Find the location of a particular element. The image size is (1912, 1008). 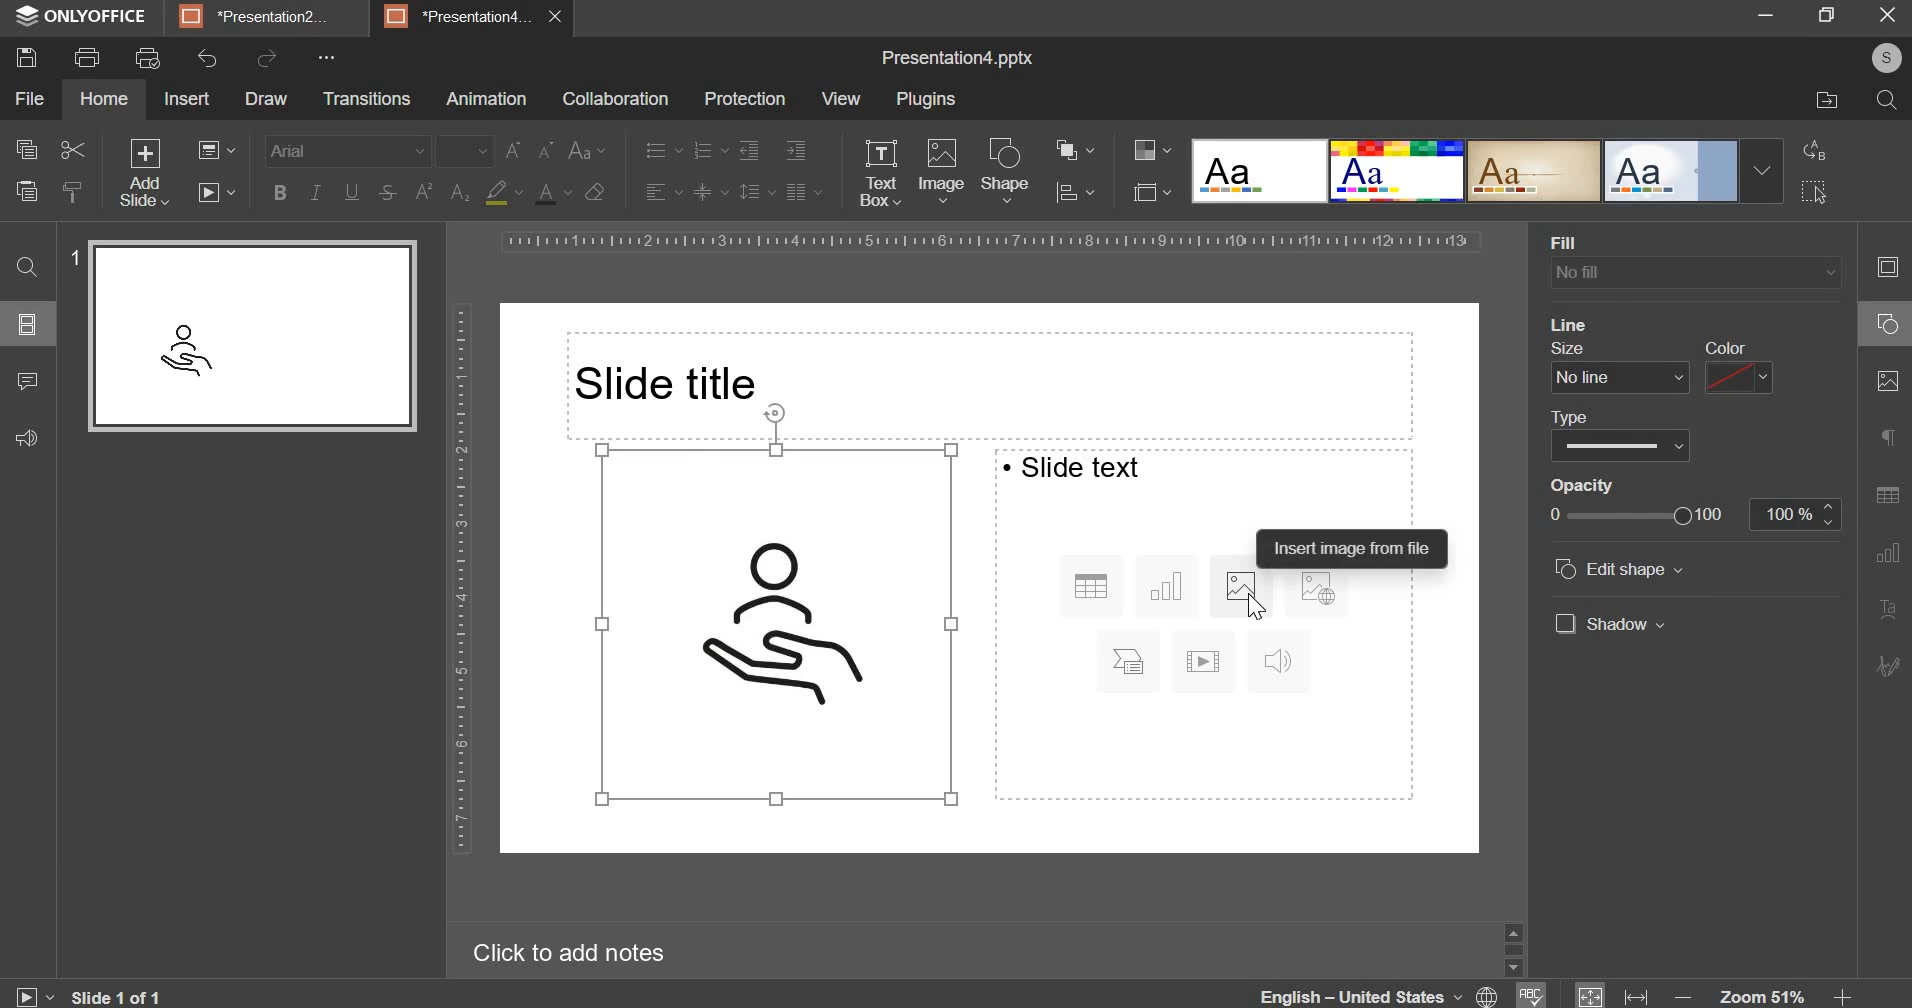

text is located at coordinates (1351, 550).